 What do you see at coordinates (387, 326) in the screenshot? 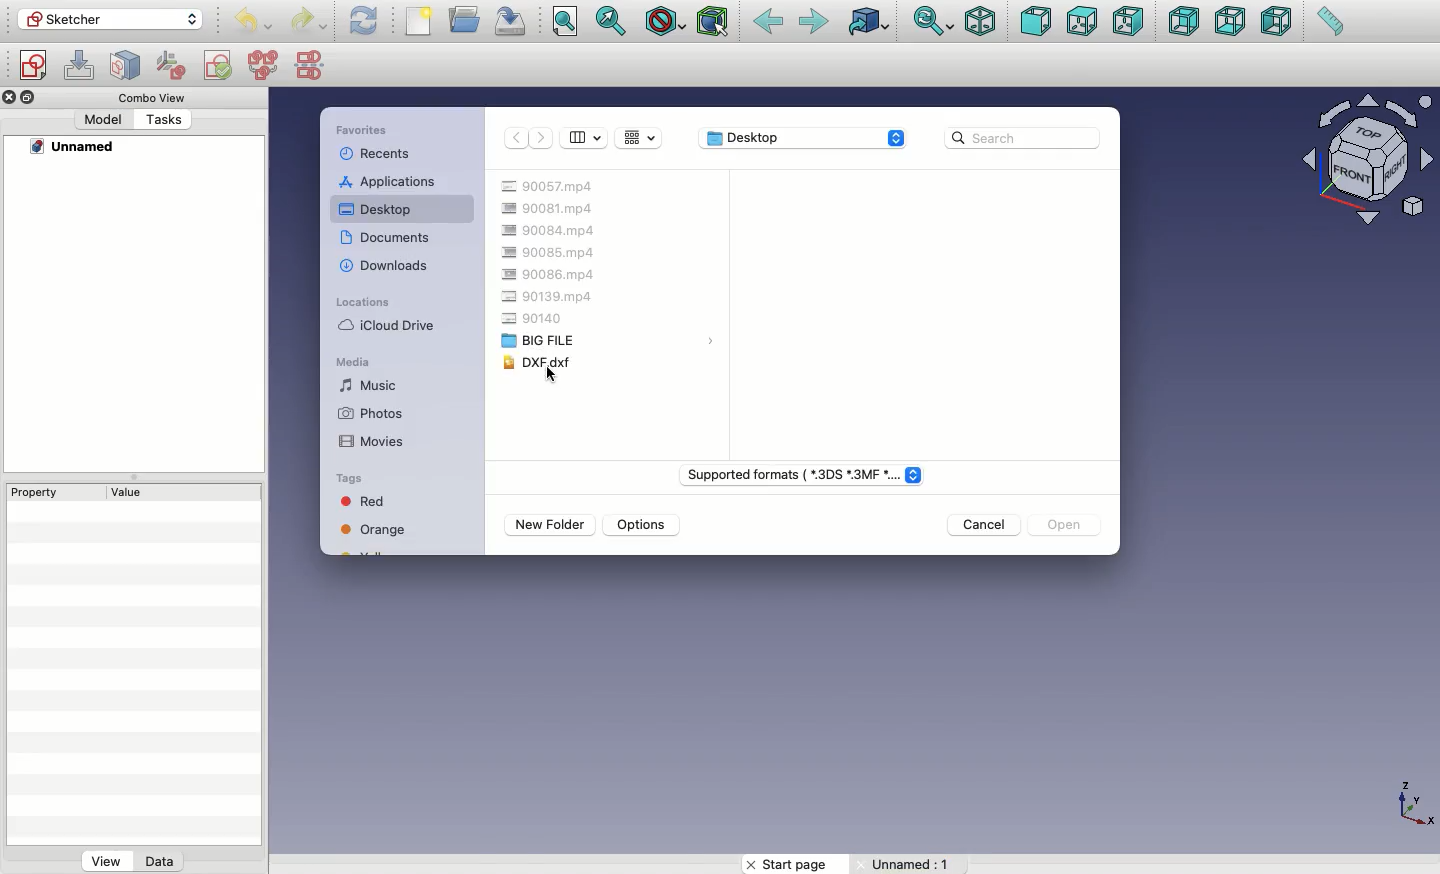
I see `iCloud` at bounding box center [387, 326].